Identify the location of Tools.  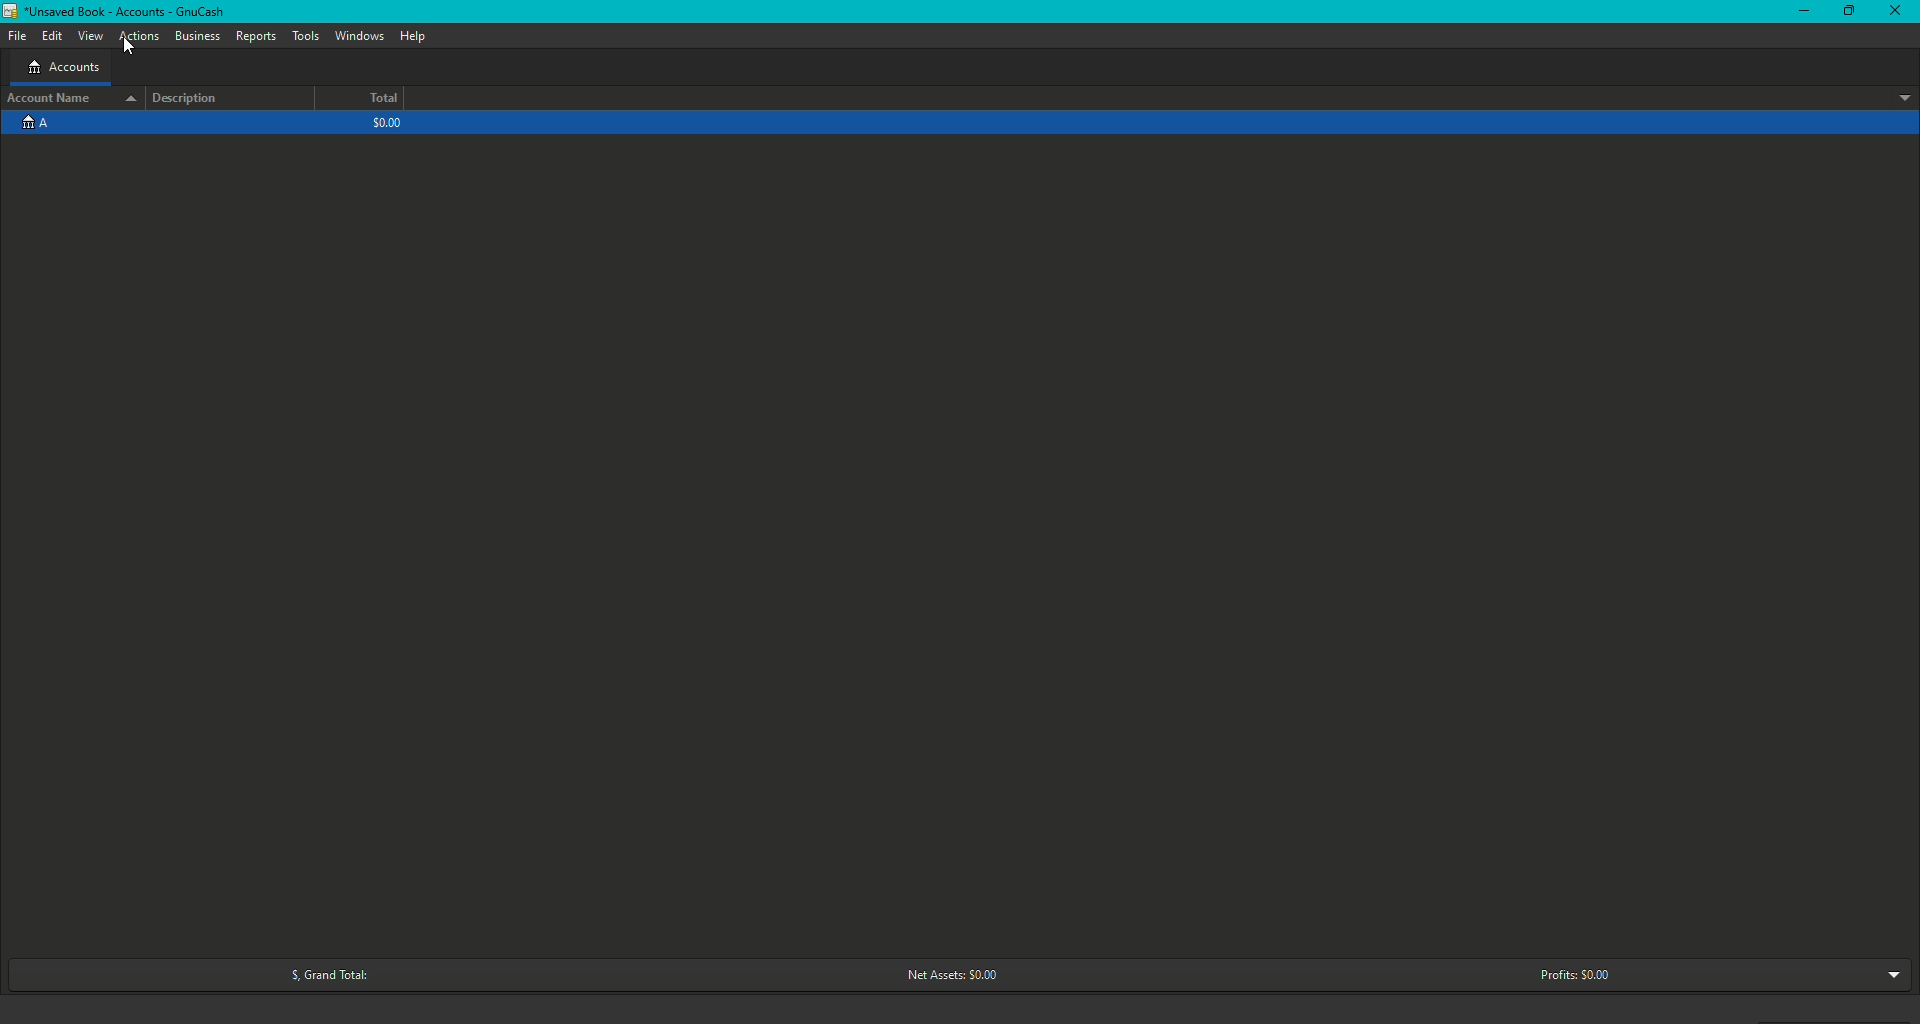
(305, 36).